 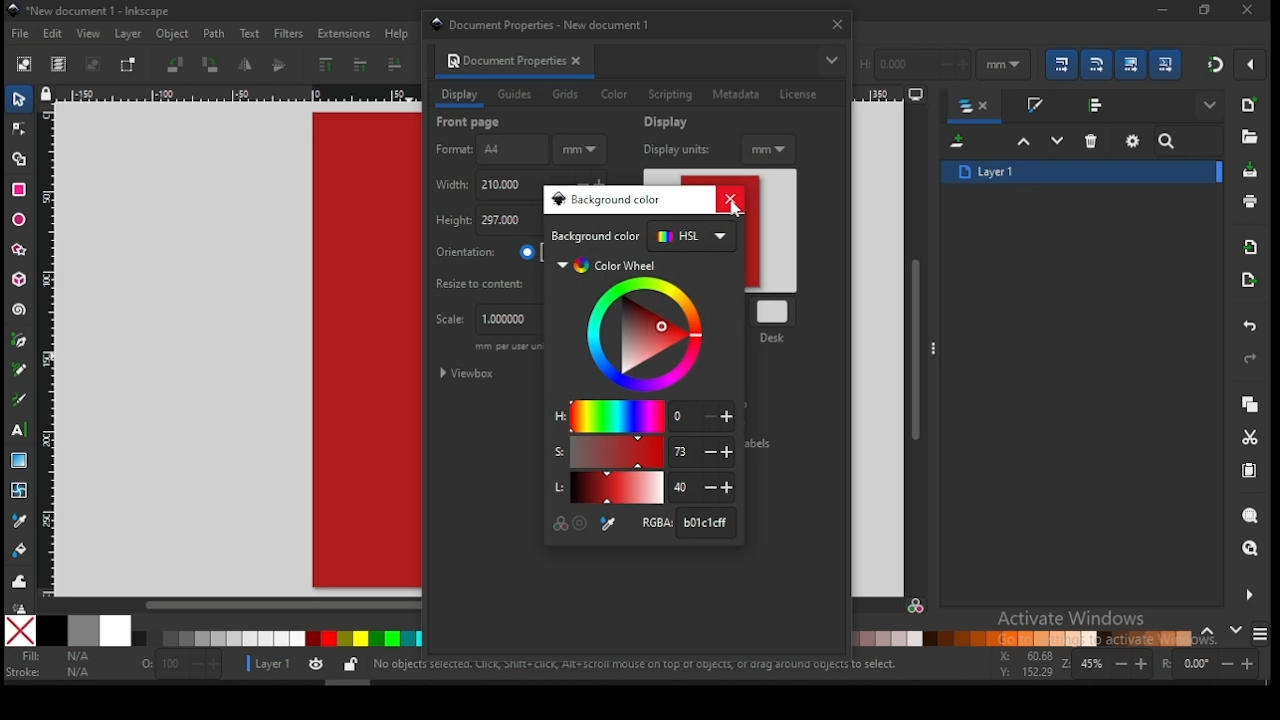 I want to click on new, so click(x=1248, y=105).